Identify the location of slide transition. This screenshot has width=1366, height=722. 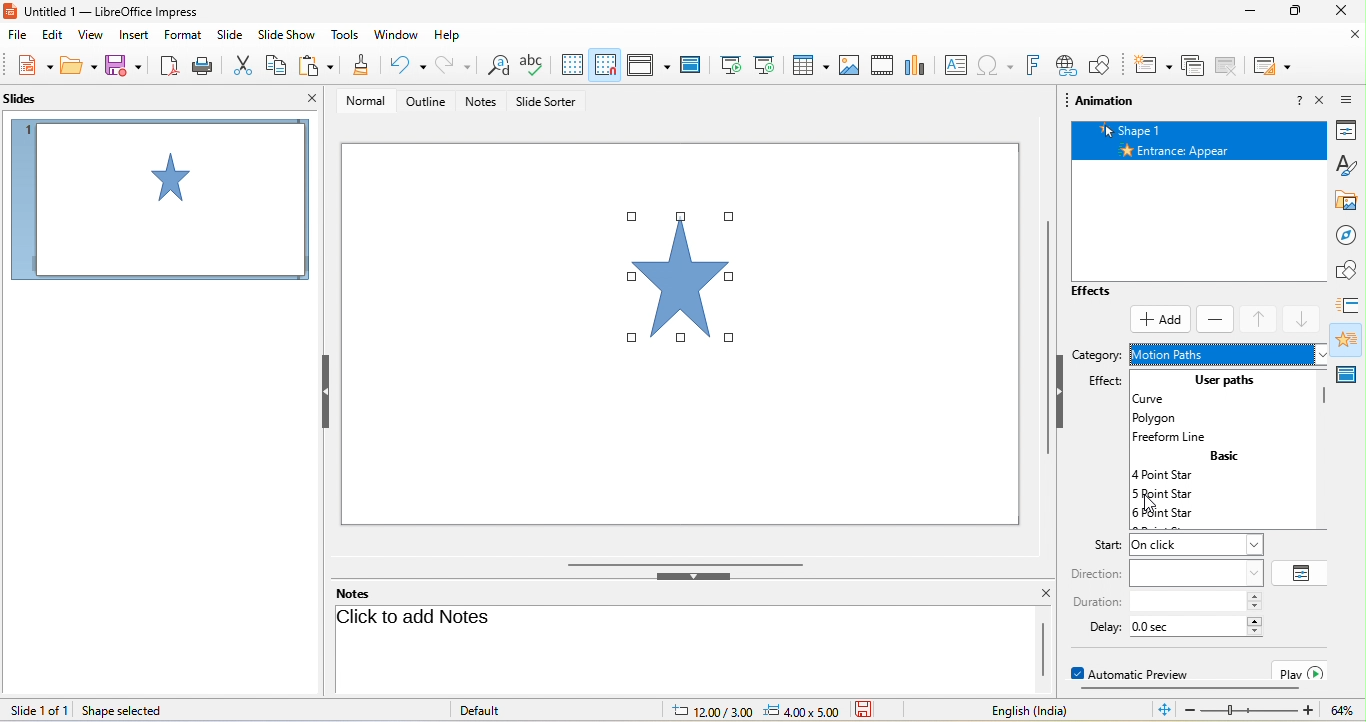
(1350, 305).